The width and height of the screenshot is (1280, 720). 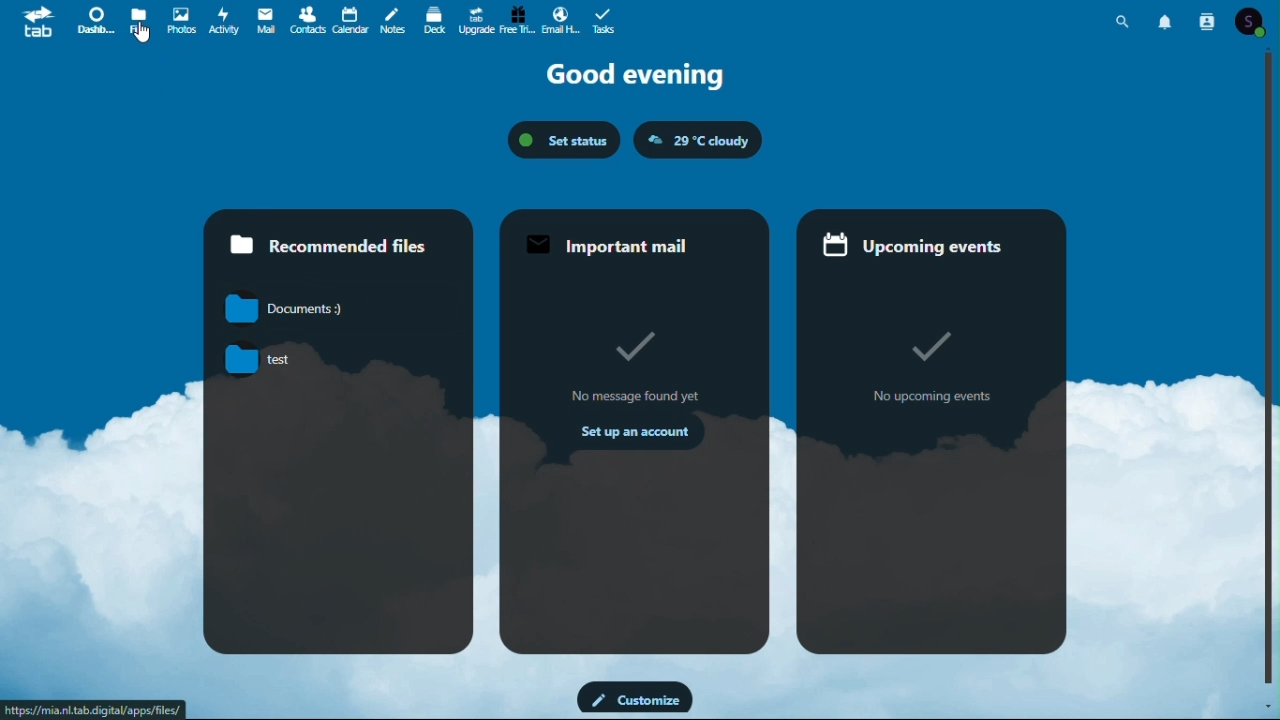 What do you see at coordinates (434, 20) in the screenshot?
I see `deck` at bounding box center [434, 20].